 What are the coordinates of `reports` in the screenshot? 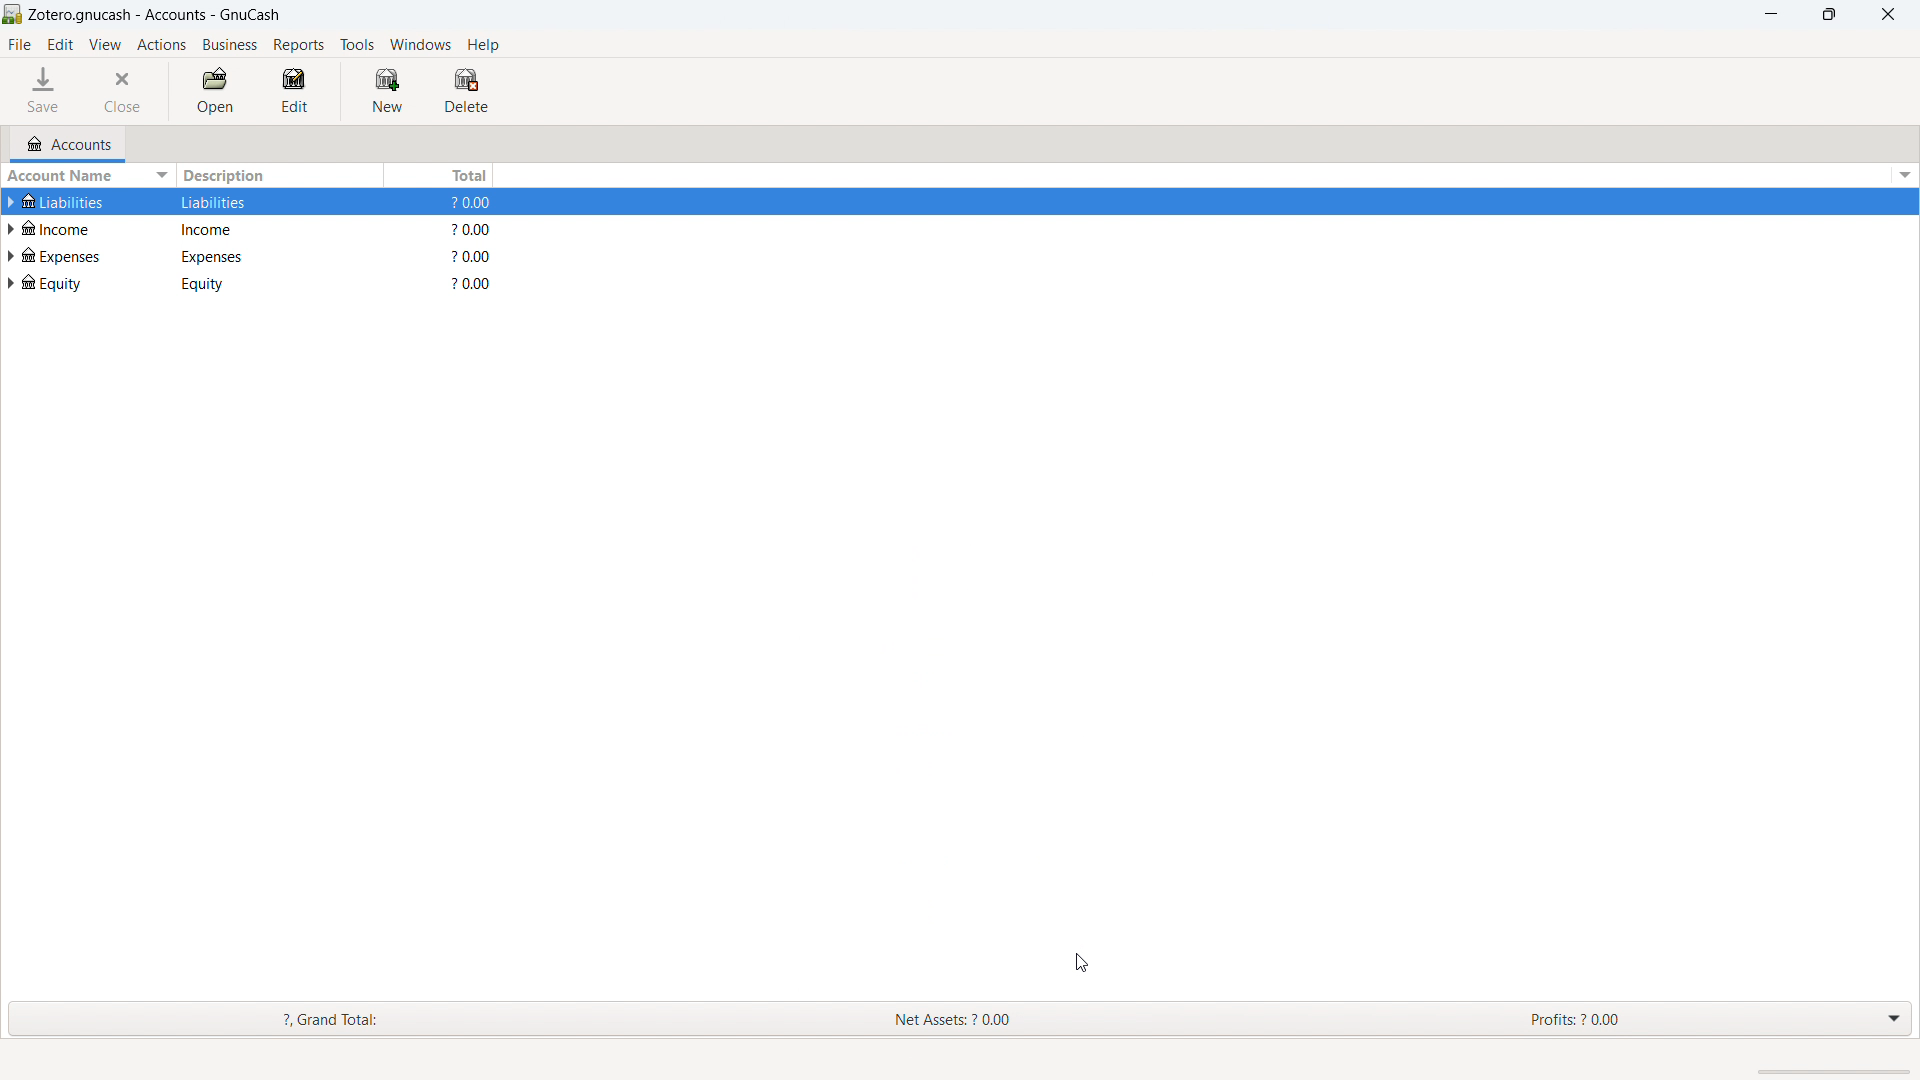 It's located at (299, 45).